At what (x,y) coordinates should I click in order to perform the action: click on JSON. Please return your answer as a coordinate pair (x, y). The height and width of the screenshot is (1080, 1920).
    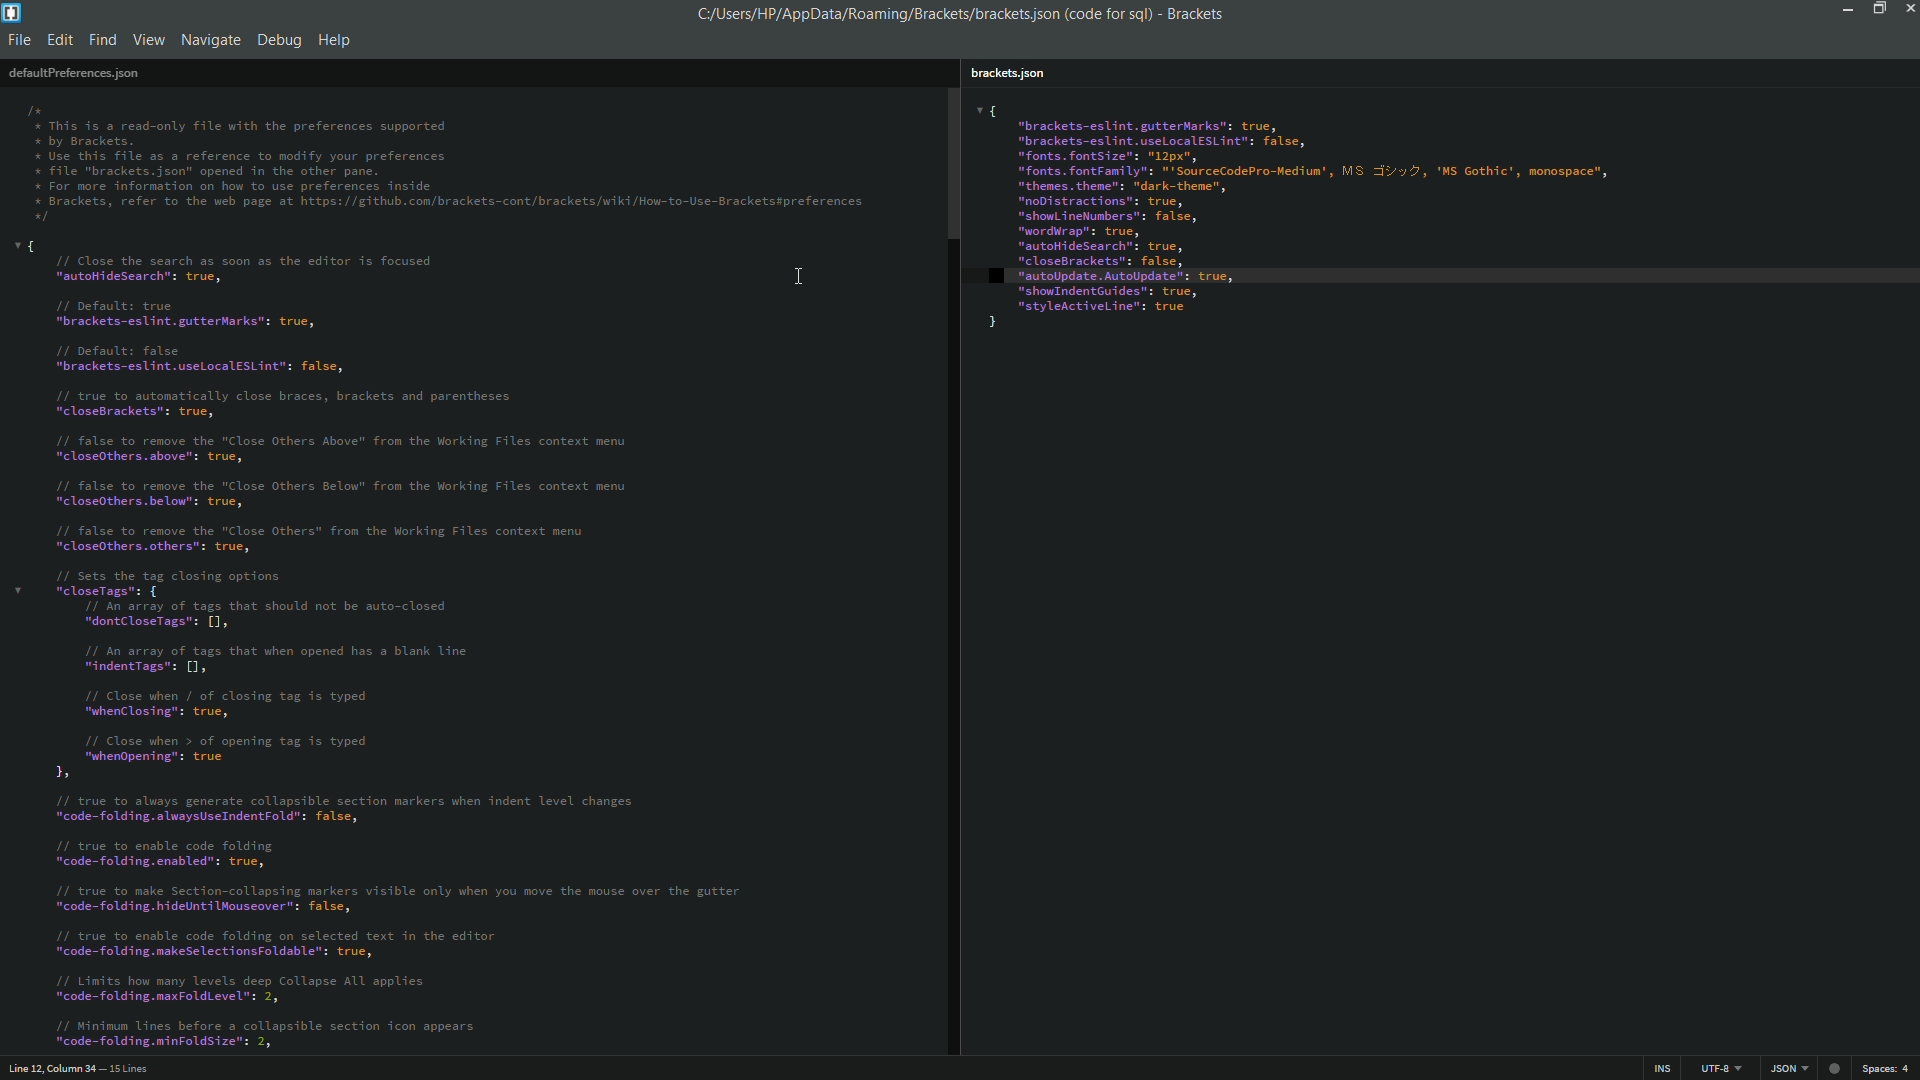
    Looking at the image, I should click on (1786, 1068).